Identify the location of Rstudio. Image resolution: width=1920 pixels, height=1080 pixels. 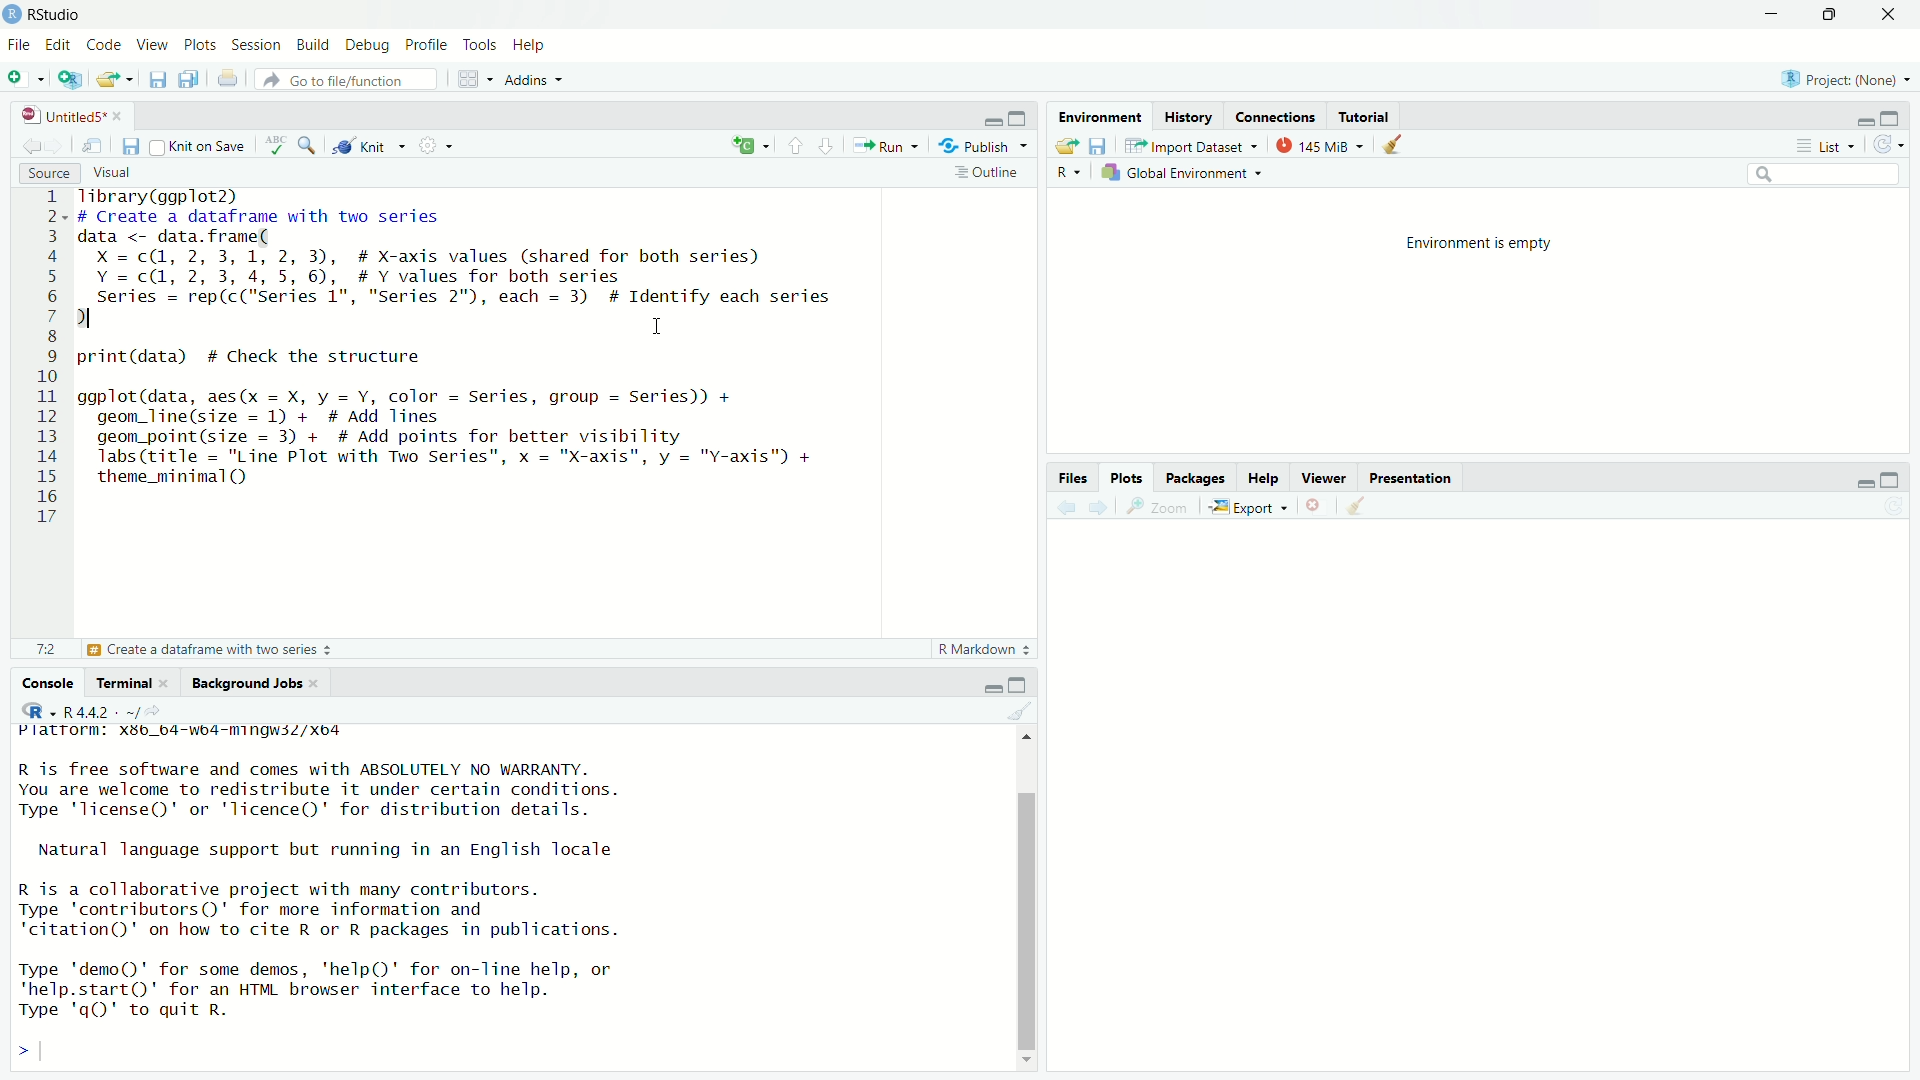
(47, 15).